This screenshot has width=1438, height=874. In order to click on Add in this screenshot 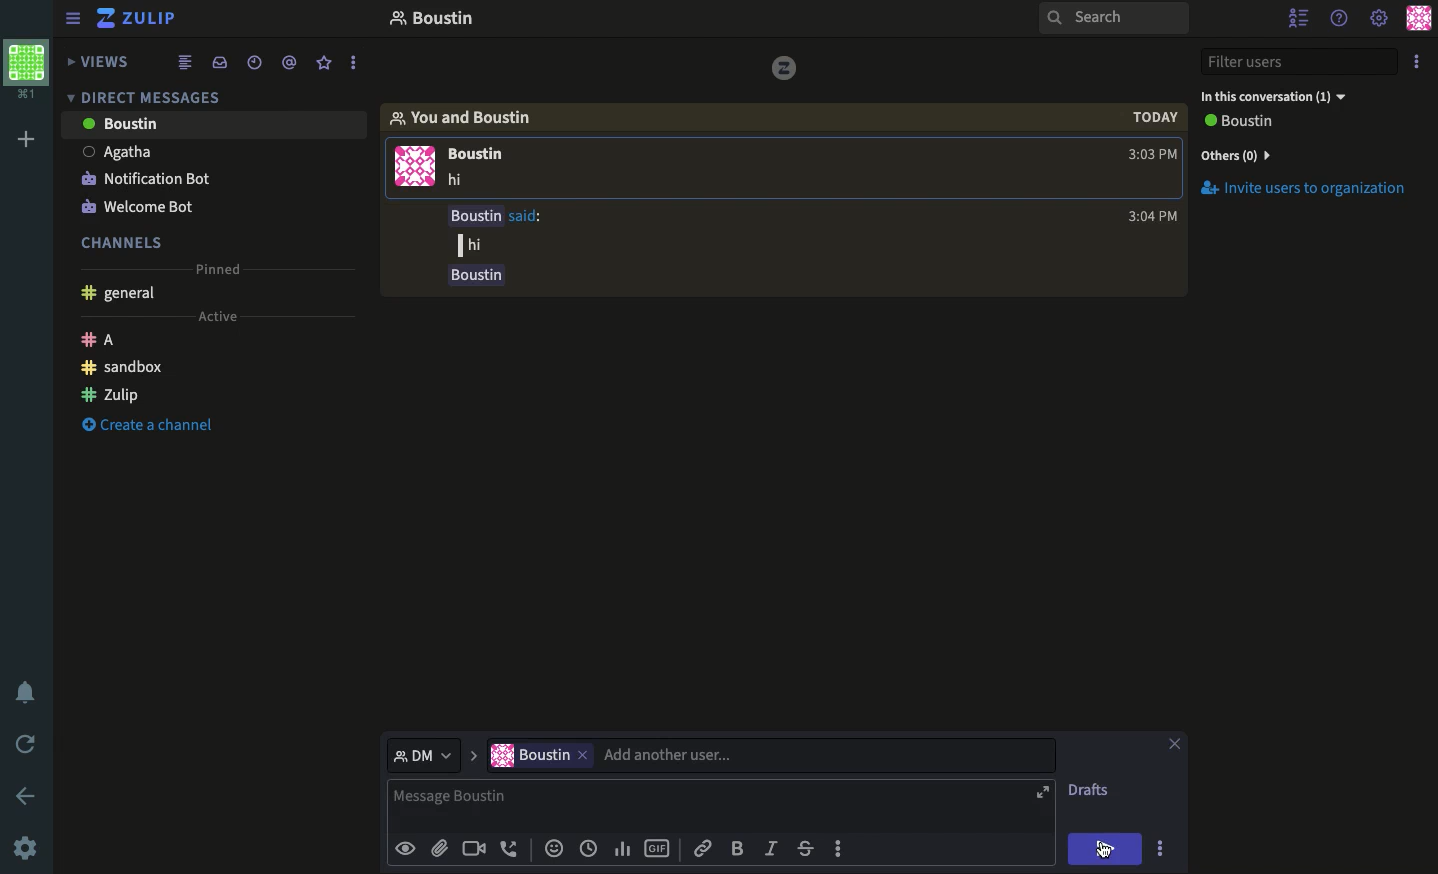, I will do `click(22, 141)`.